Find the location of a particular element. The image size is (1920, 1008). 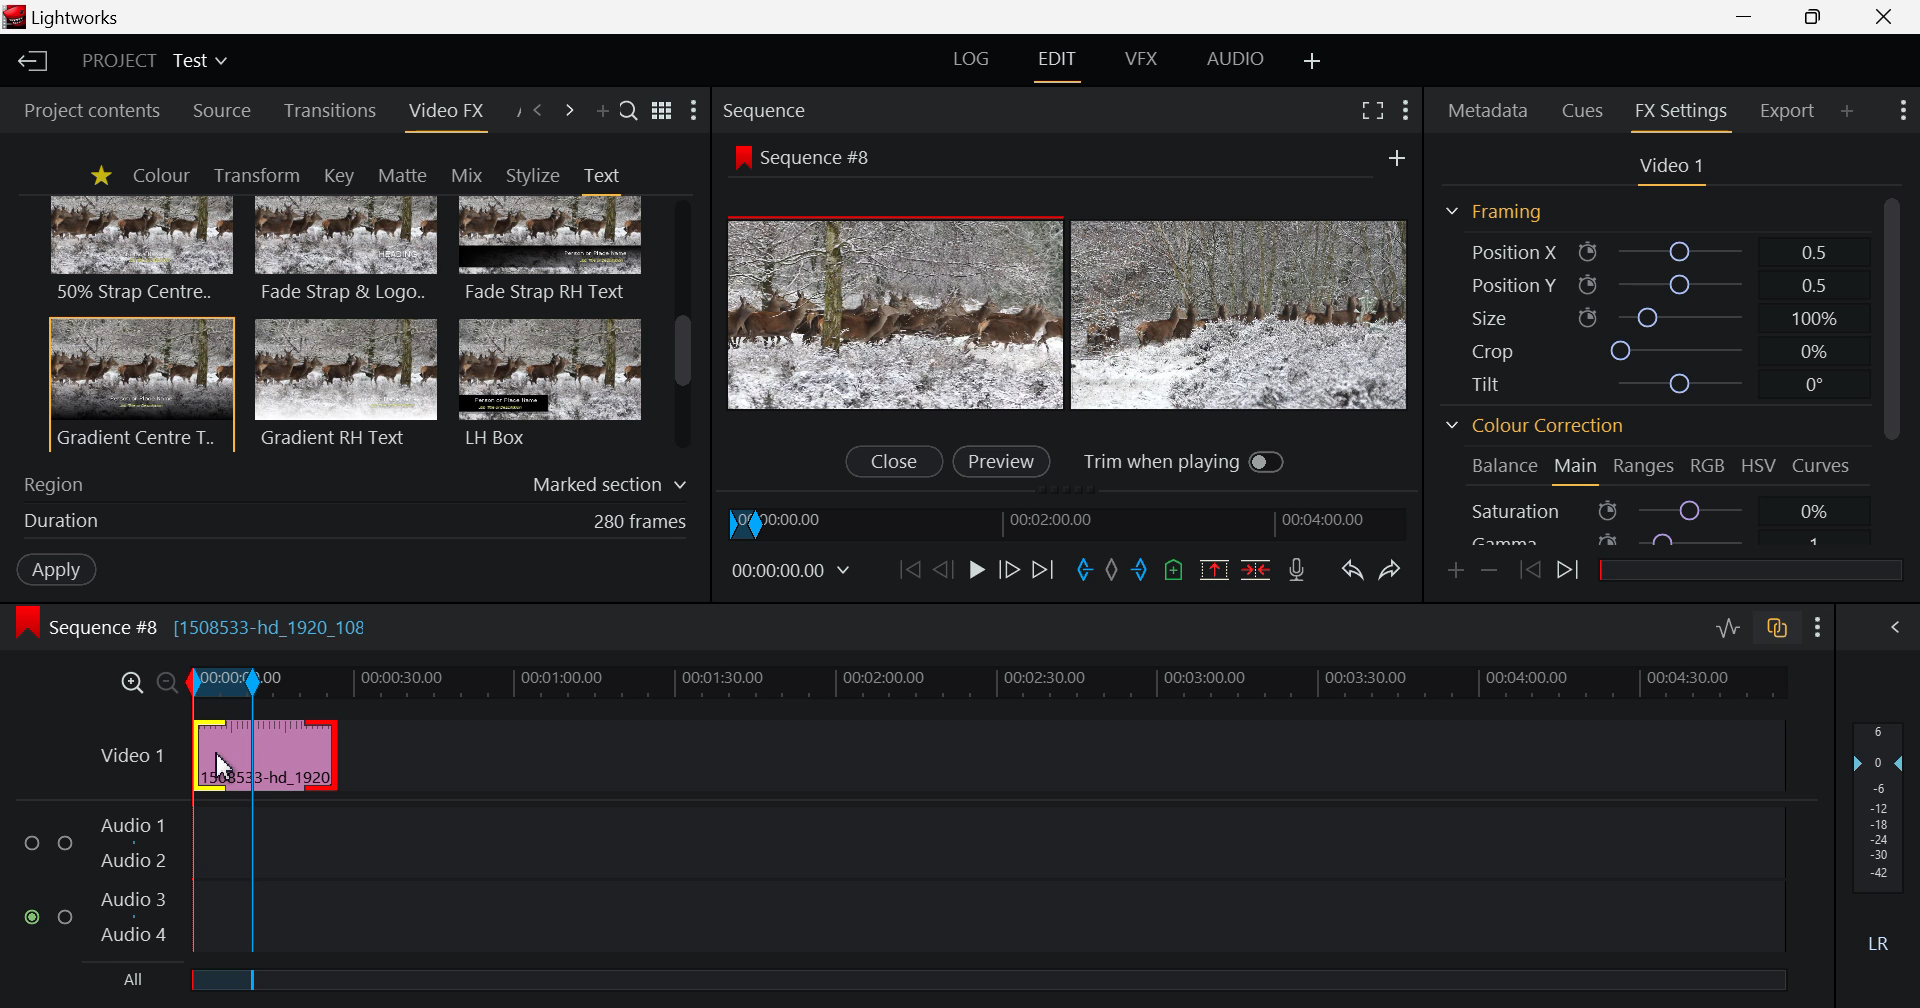

Show Settings is located at coordinates (694, 112).